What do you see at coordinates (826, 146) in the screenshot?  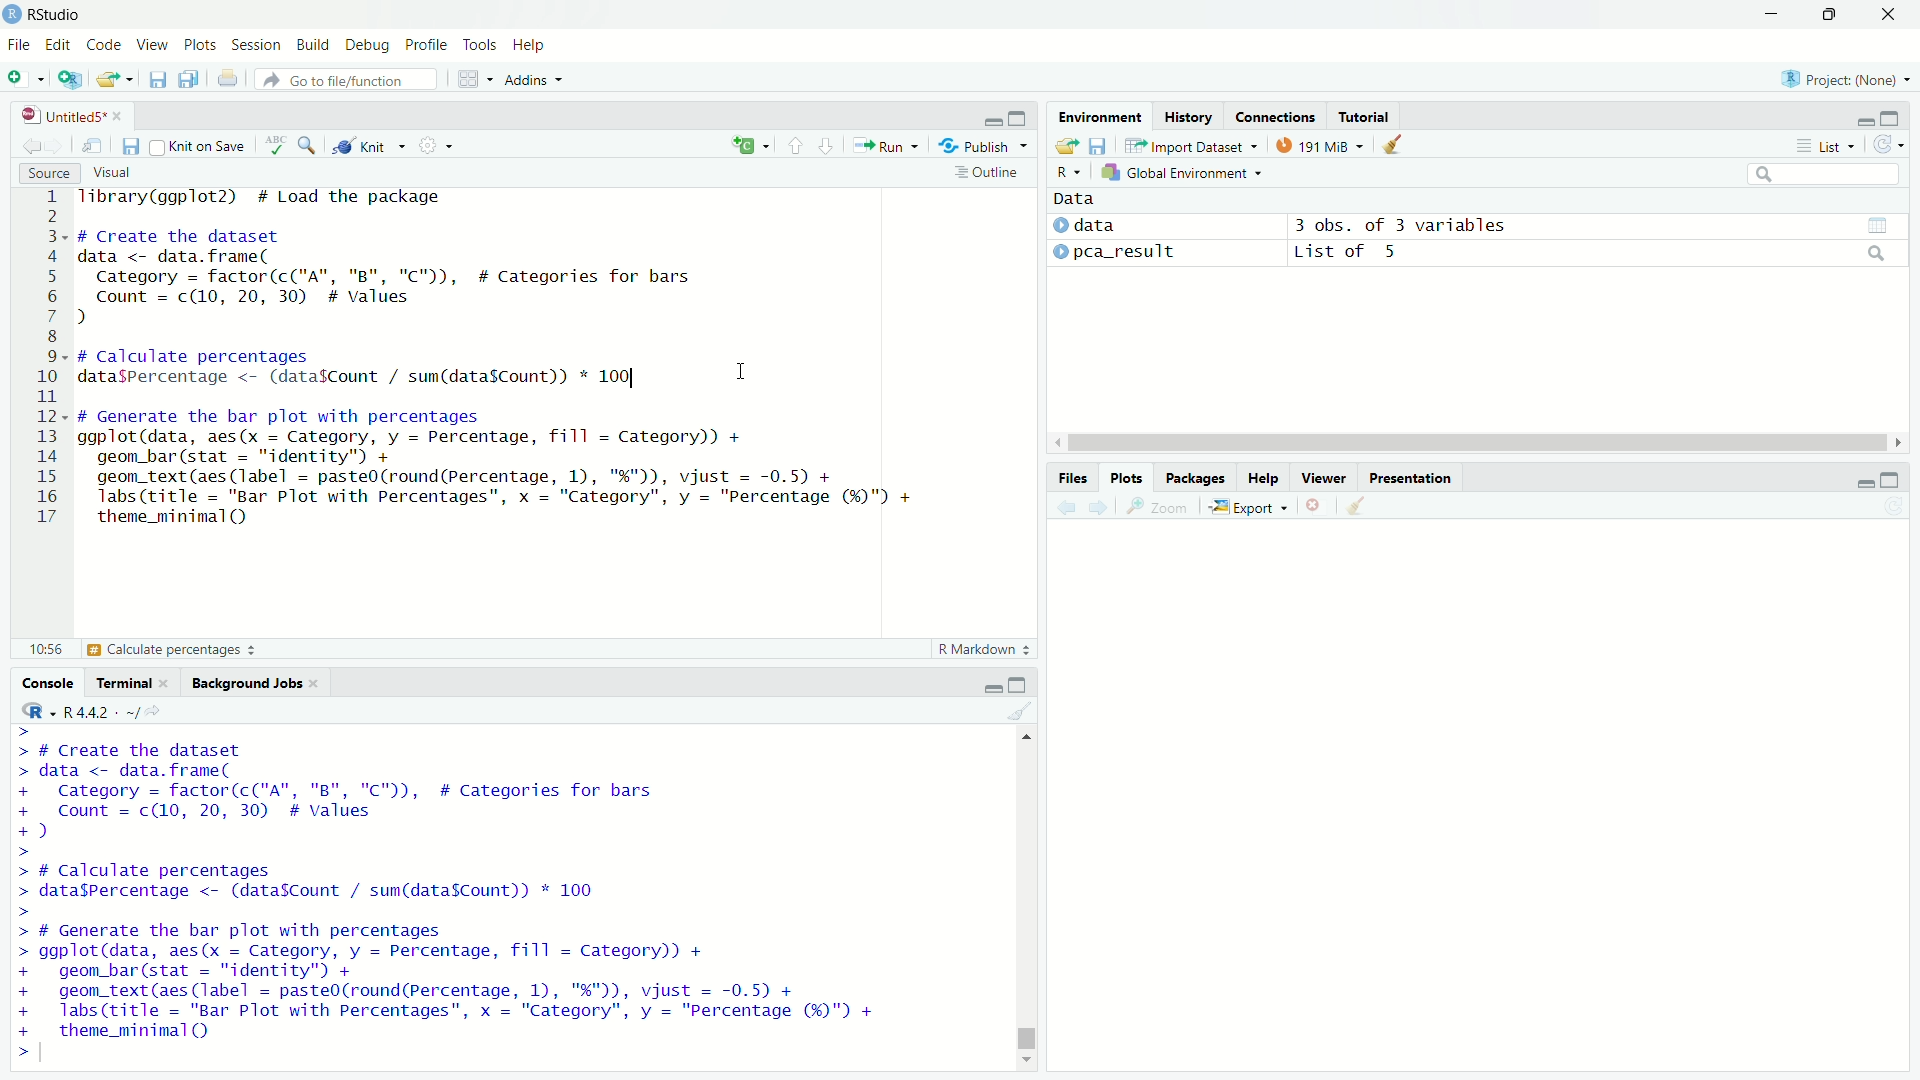 I see `go to next section` at bounding box center [826, 146].